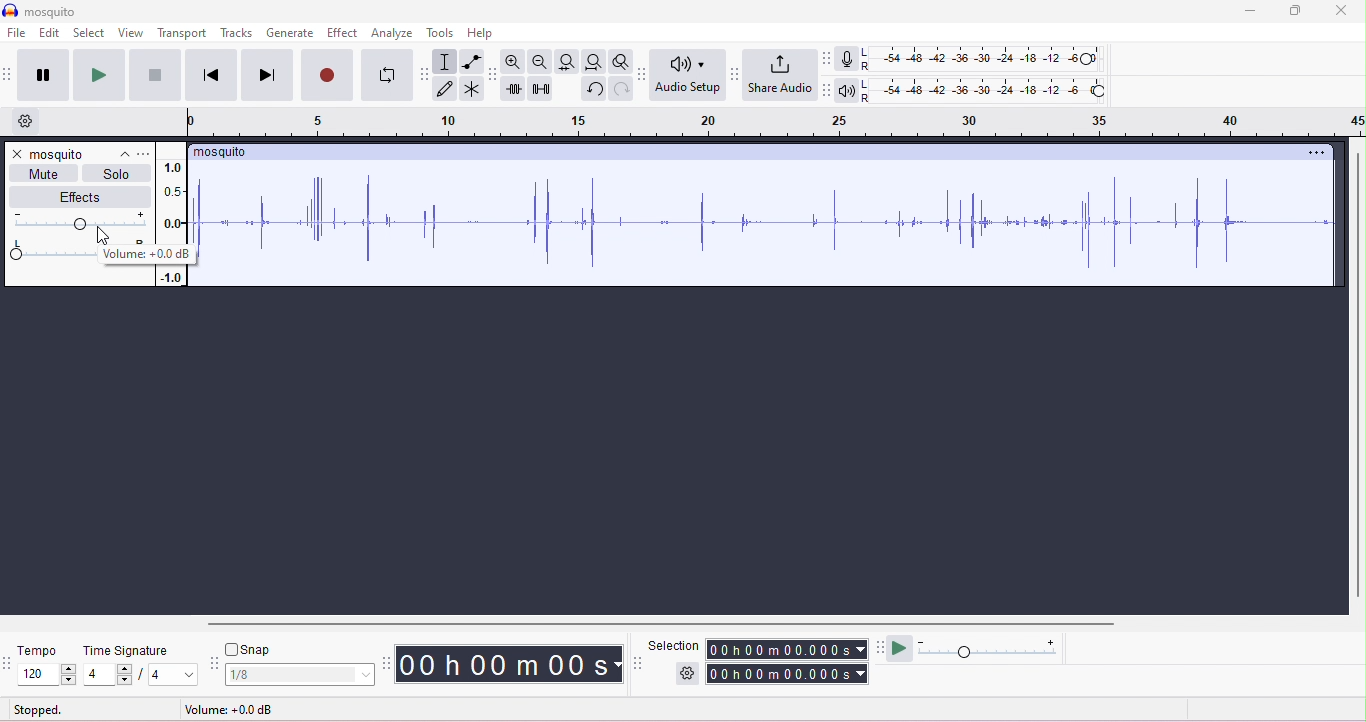 Image resolution: width=1366 pixels, height=722 pixels. What do you see at coordinates (46, 674) in the screenshot?
I see `select tempo` at bounding box center [46, 674].